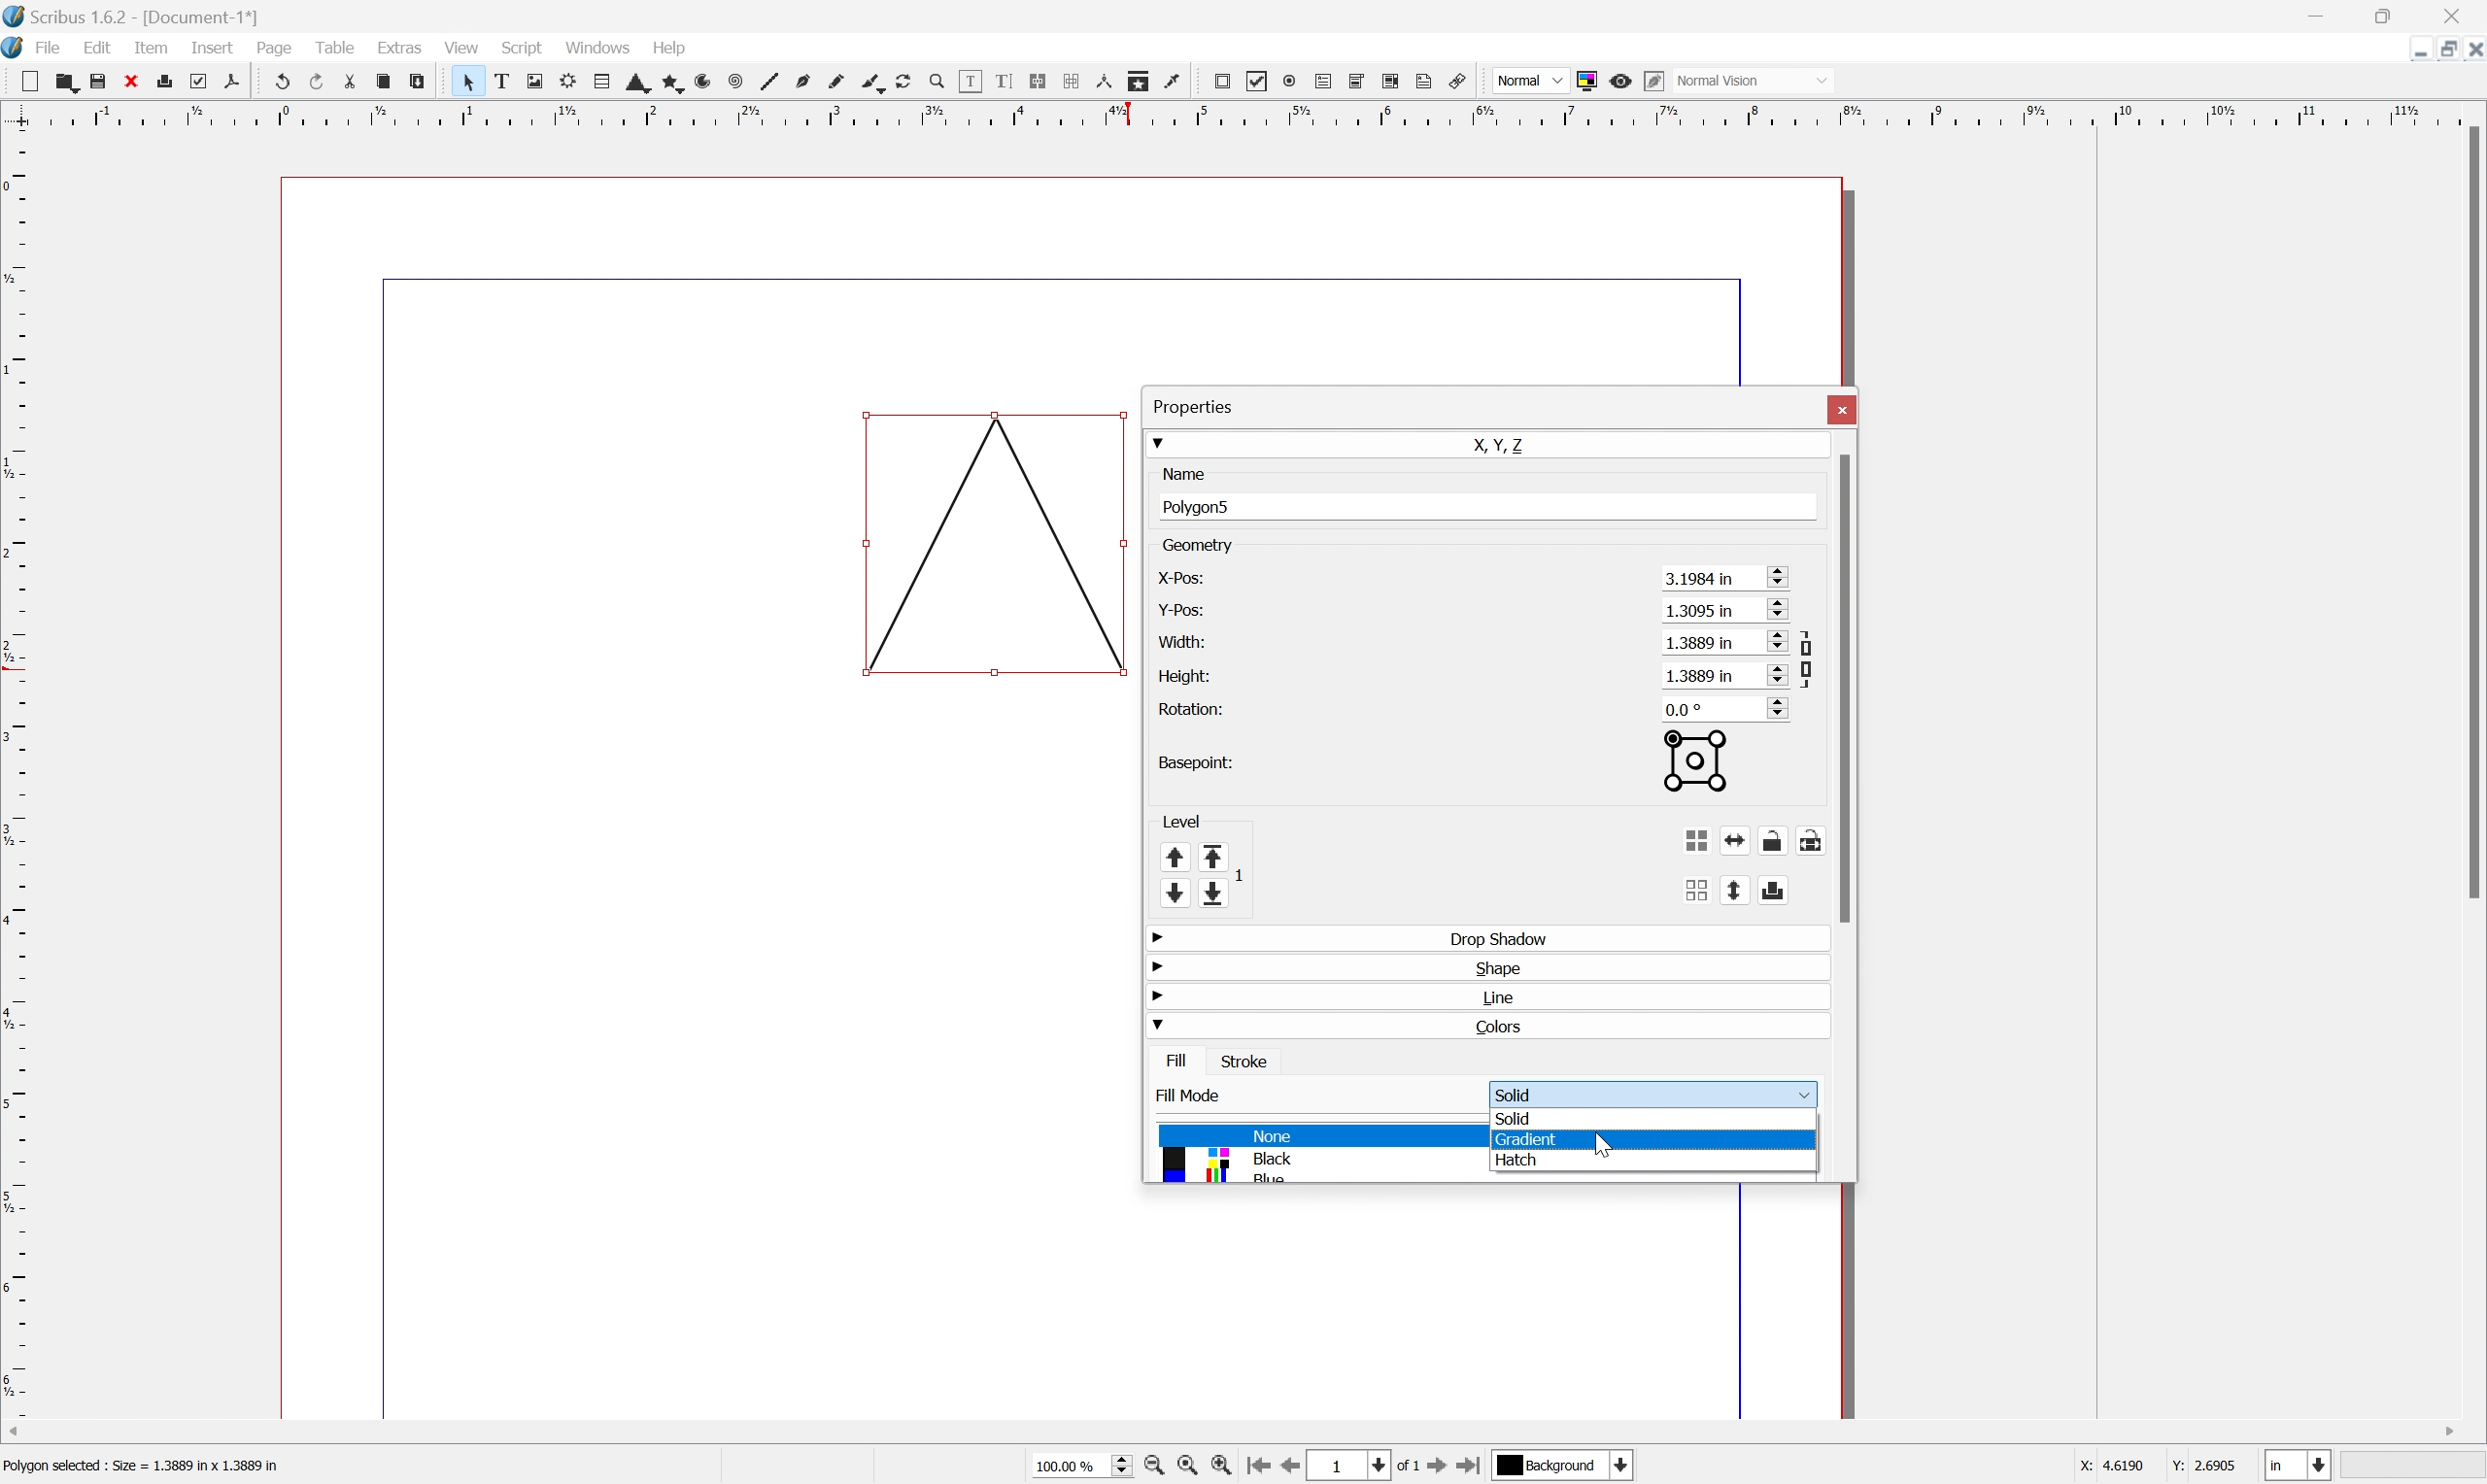 The height and width of the screenshot is (1484, 2487). Describe the element at coordinates (1357, 82) in the screenshot. I see `PDF combo box` at that location.